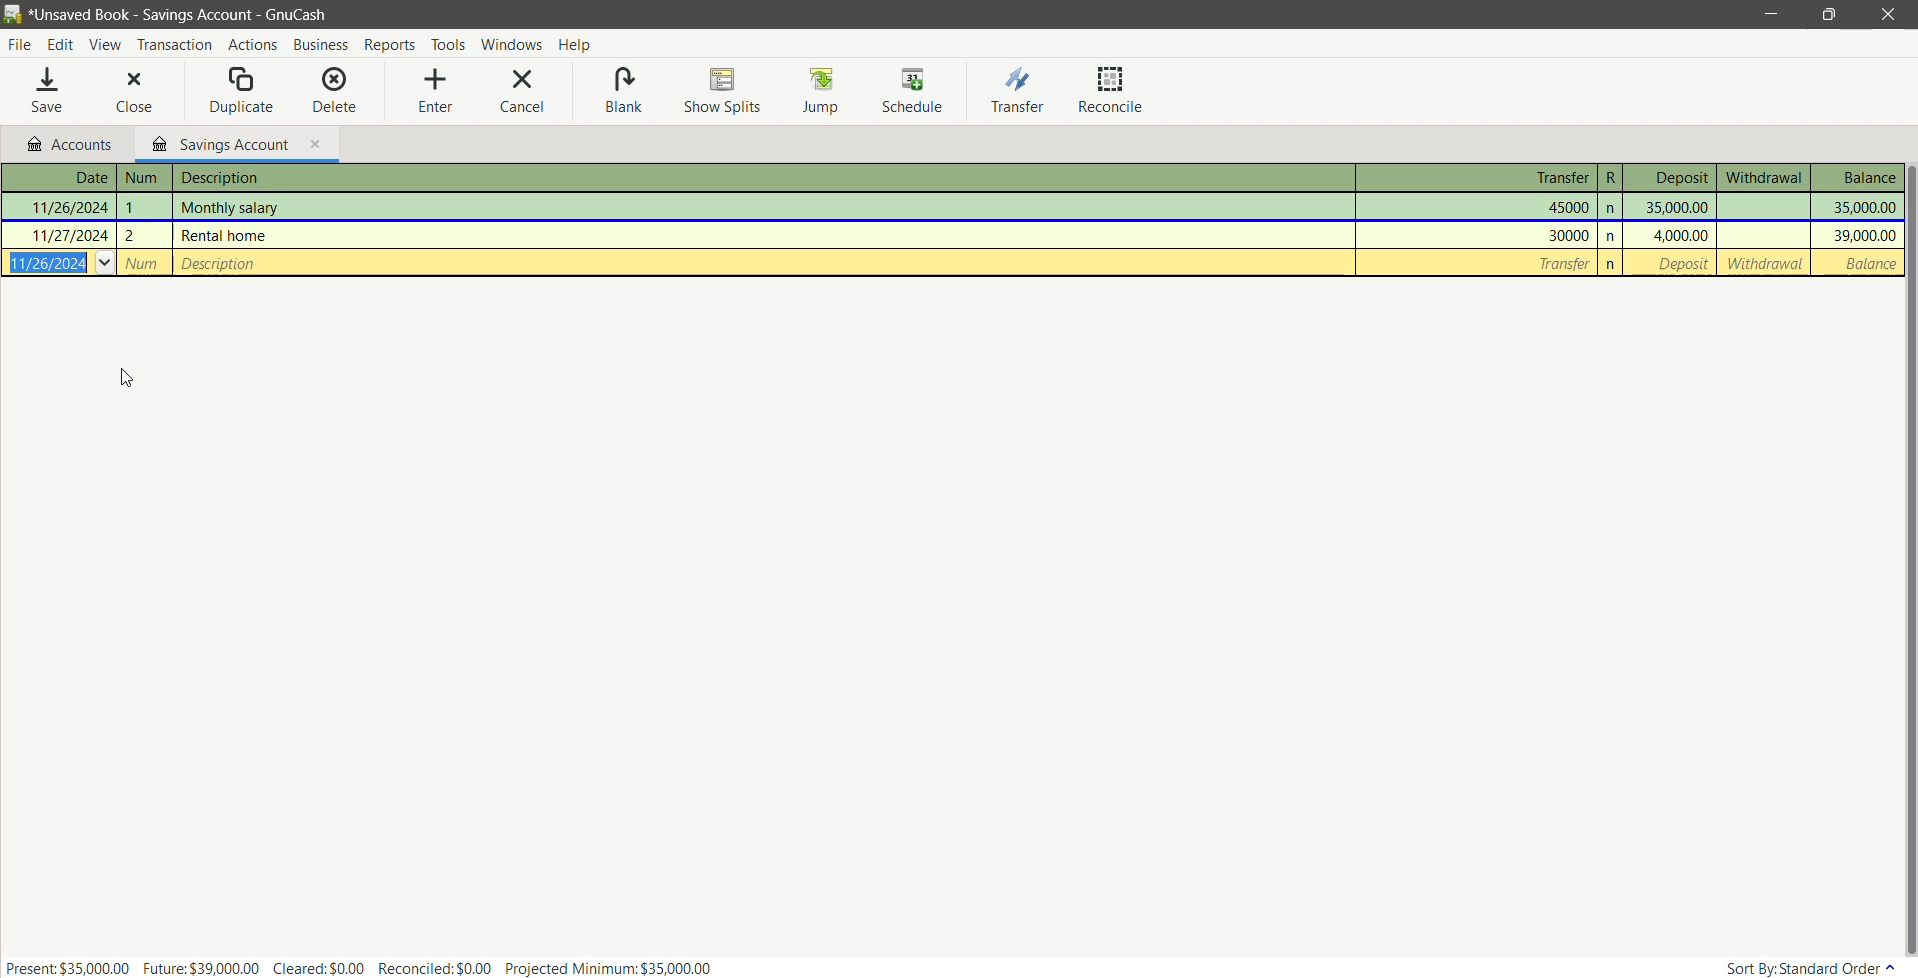 The height and width of the screenshot is (978, 1918). What do you see at coordinates (1765, 265) in the screenshot?
I see `withdrawal` at bounding box center [1765, 265].